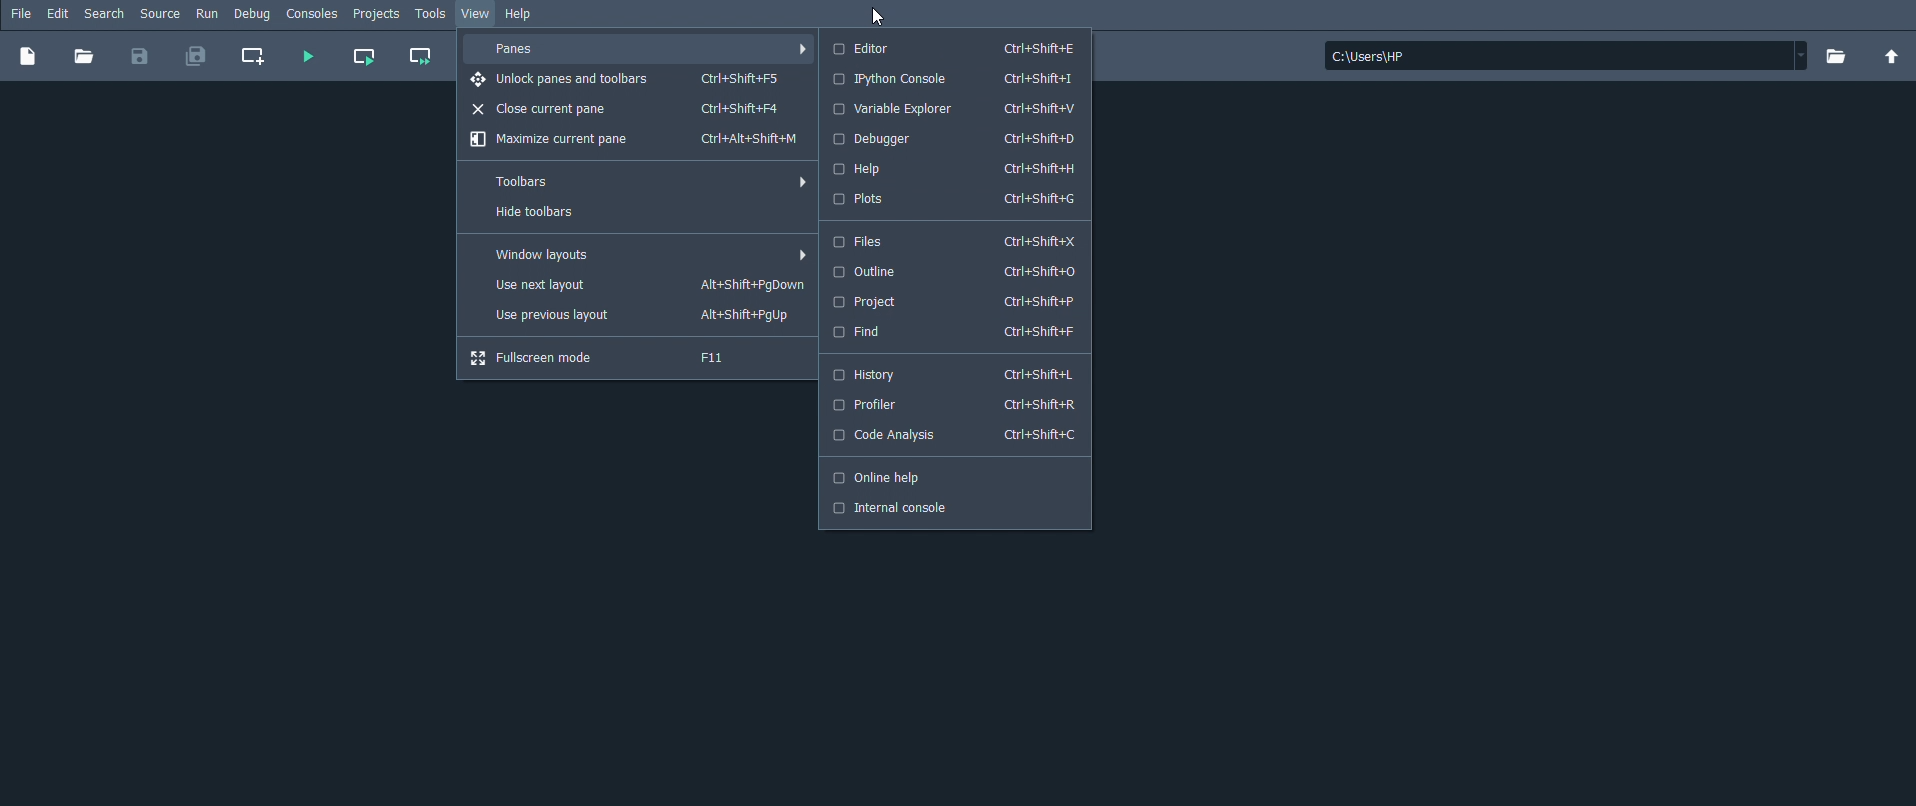 This screenshot has height=806, width=1916. Describe the element at coordinates (58, 14) in the screenshot. I see `Edit` at that location.